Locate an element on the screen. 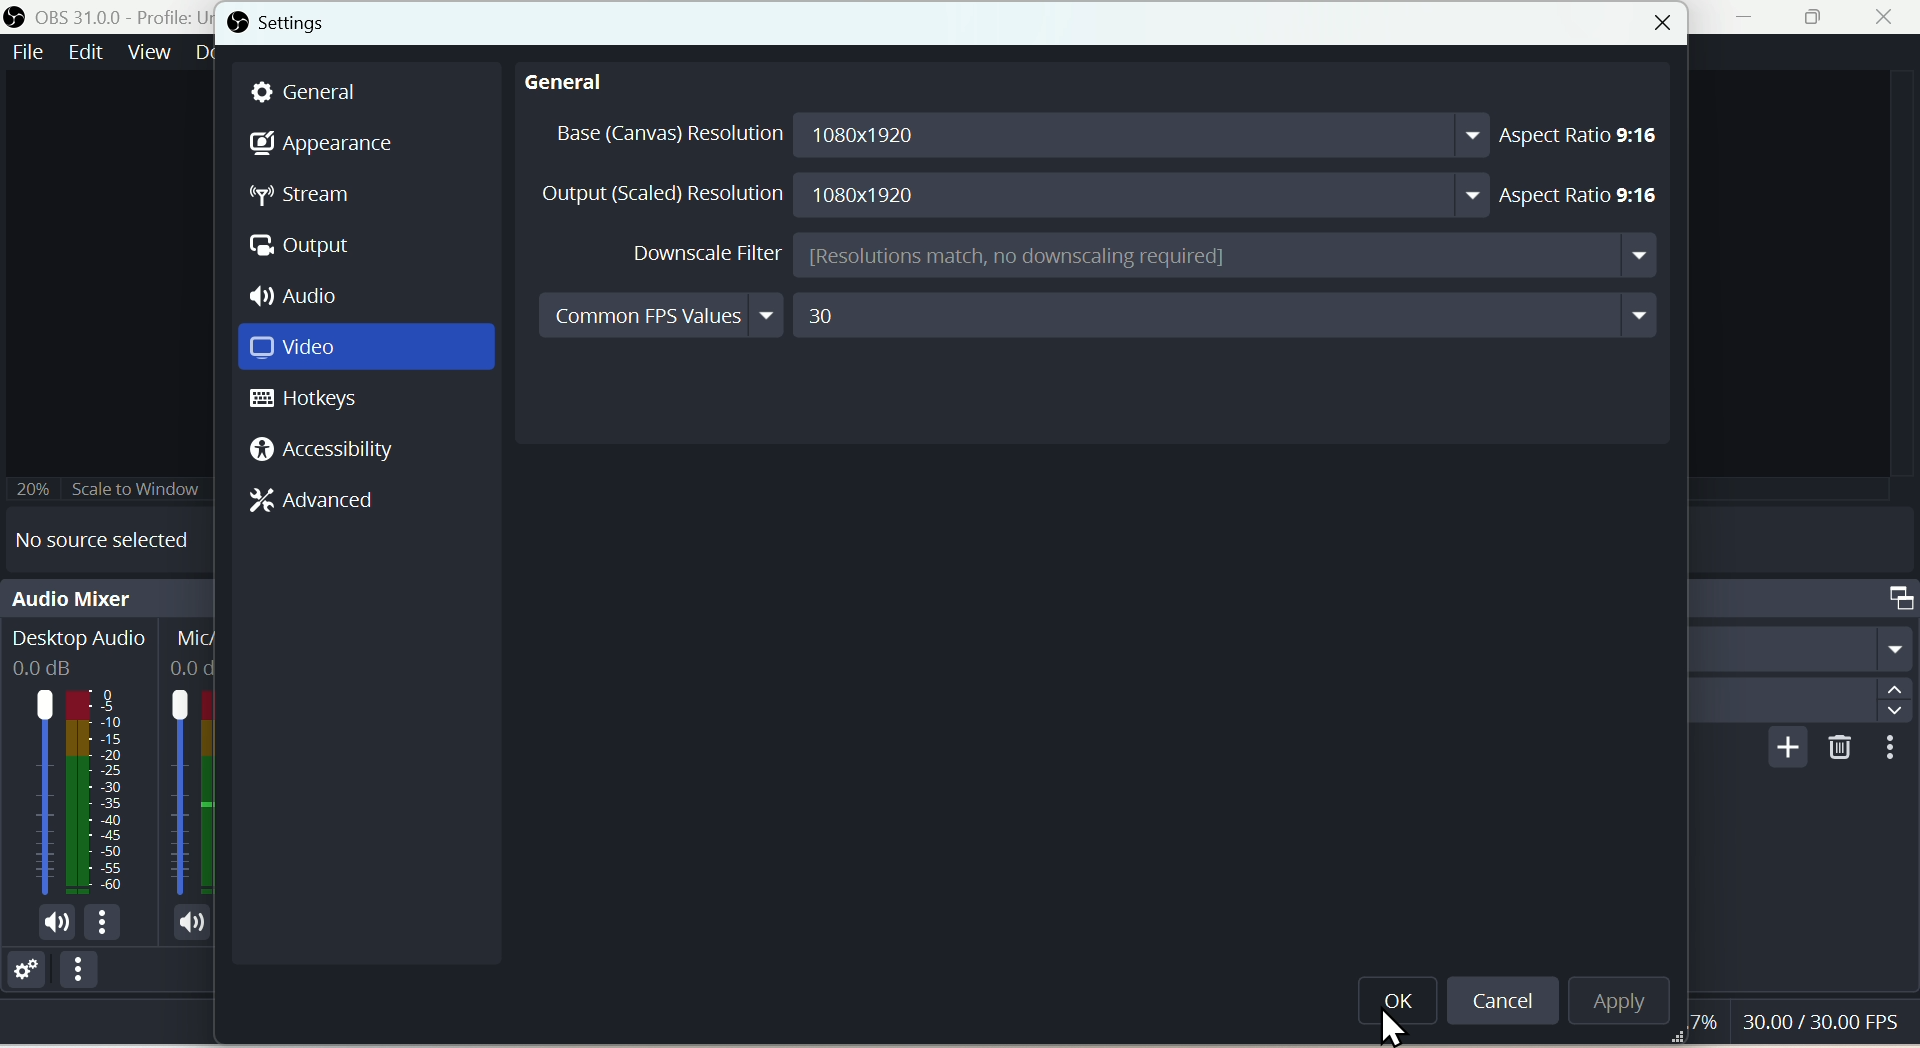 The image size is (1920, 1048). Duration is located at coordinates (1801, 701).